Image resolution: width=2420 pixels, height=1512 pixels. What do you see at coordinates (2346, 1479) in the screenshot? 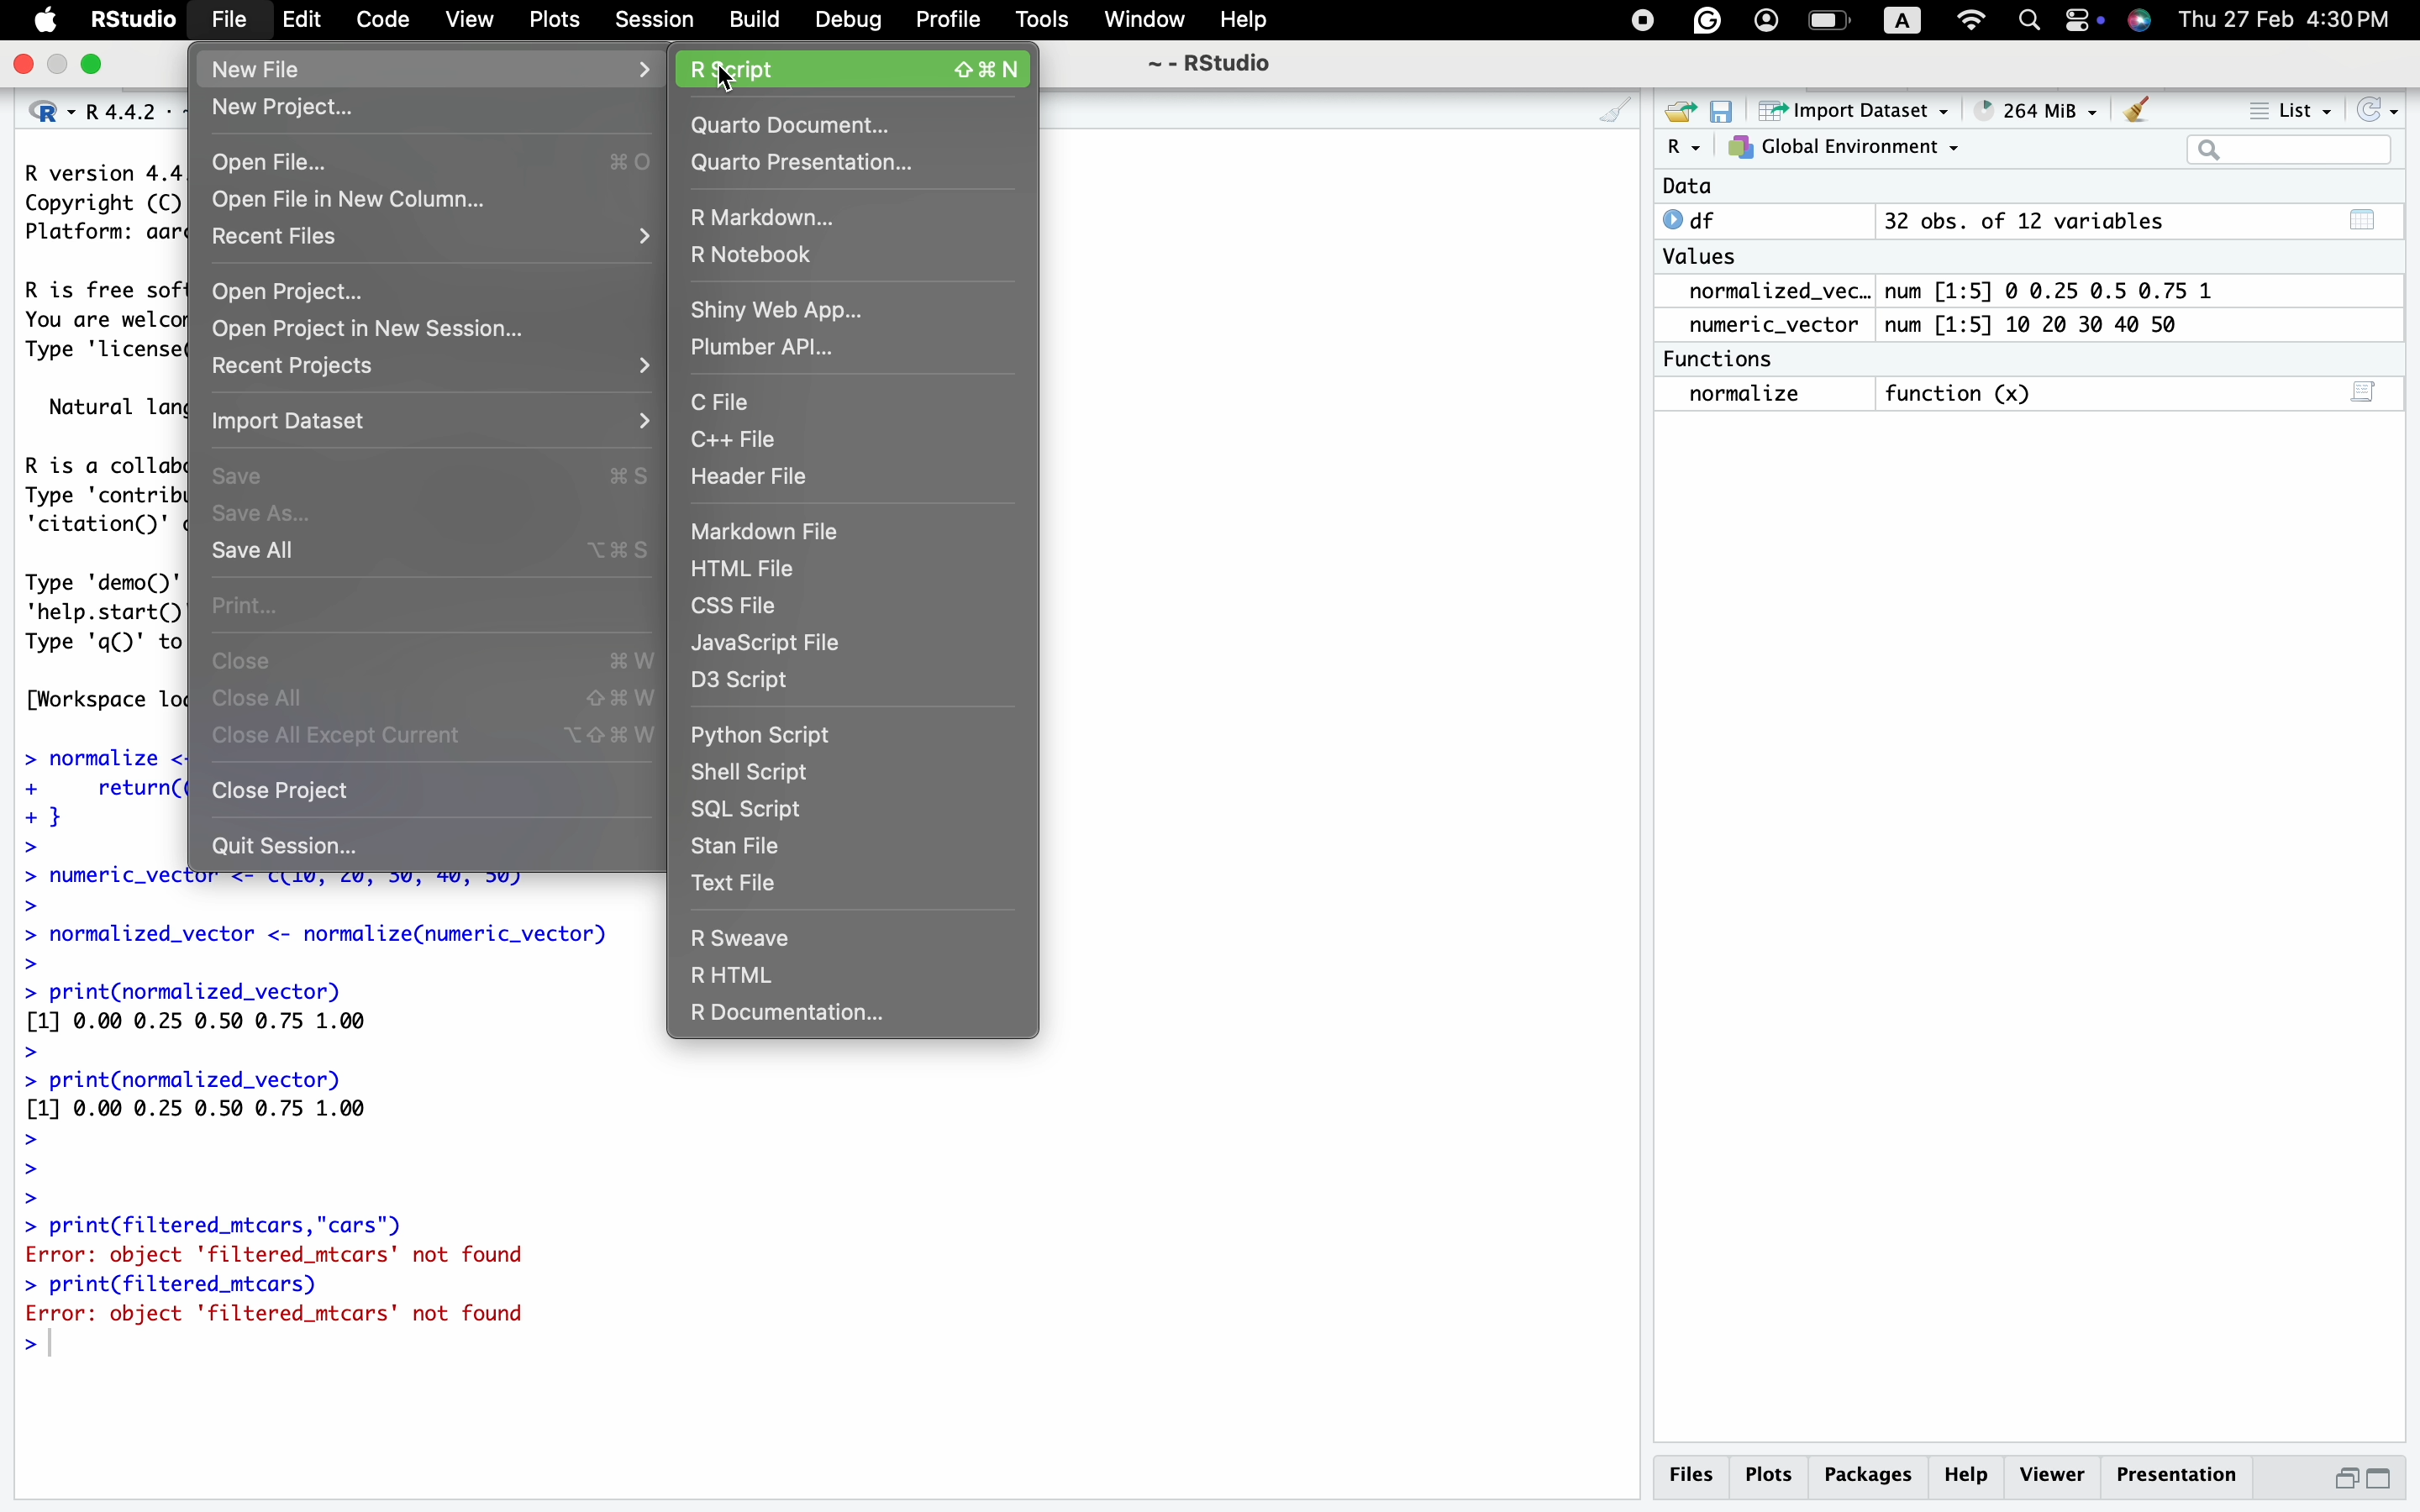
I see `minimize` at bounding box center [2346, 1479].